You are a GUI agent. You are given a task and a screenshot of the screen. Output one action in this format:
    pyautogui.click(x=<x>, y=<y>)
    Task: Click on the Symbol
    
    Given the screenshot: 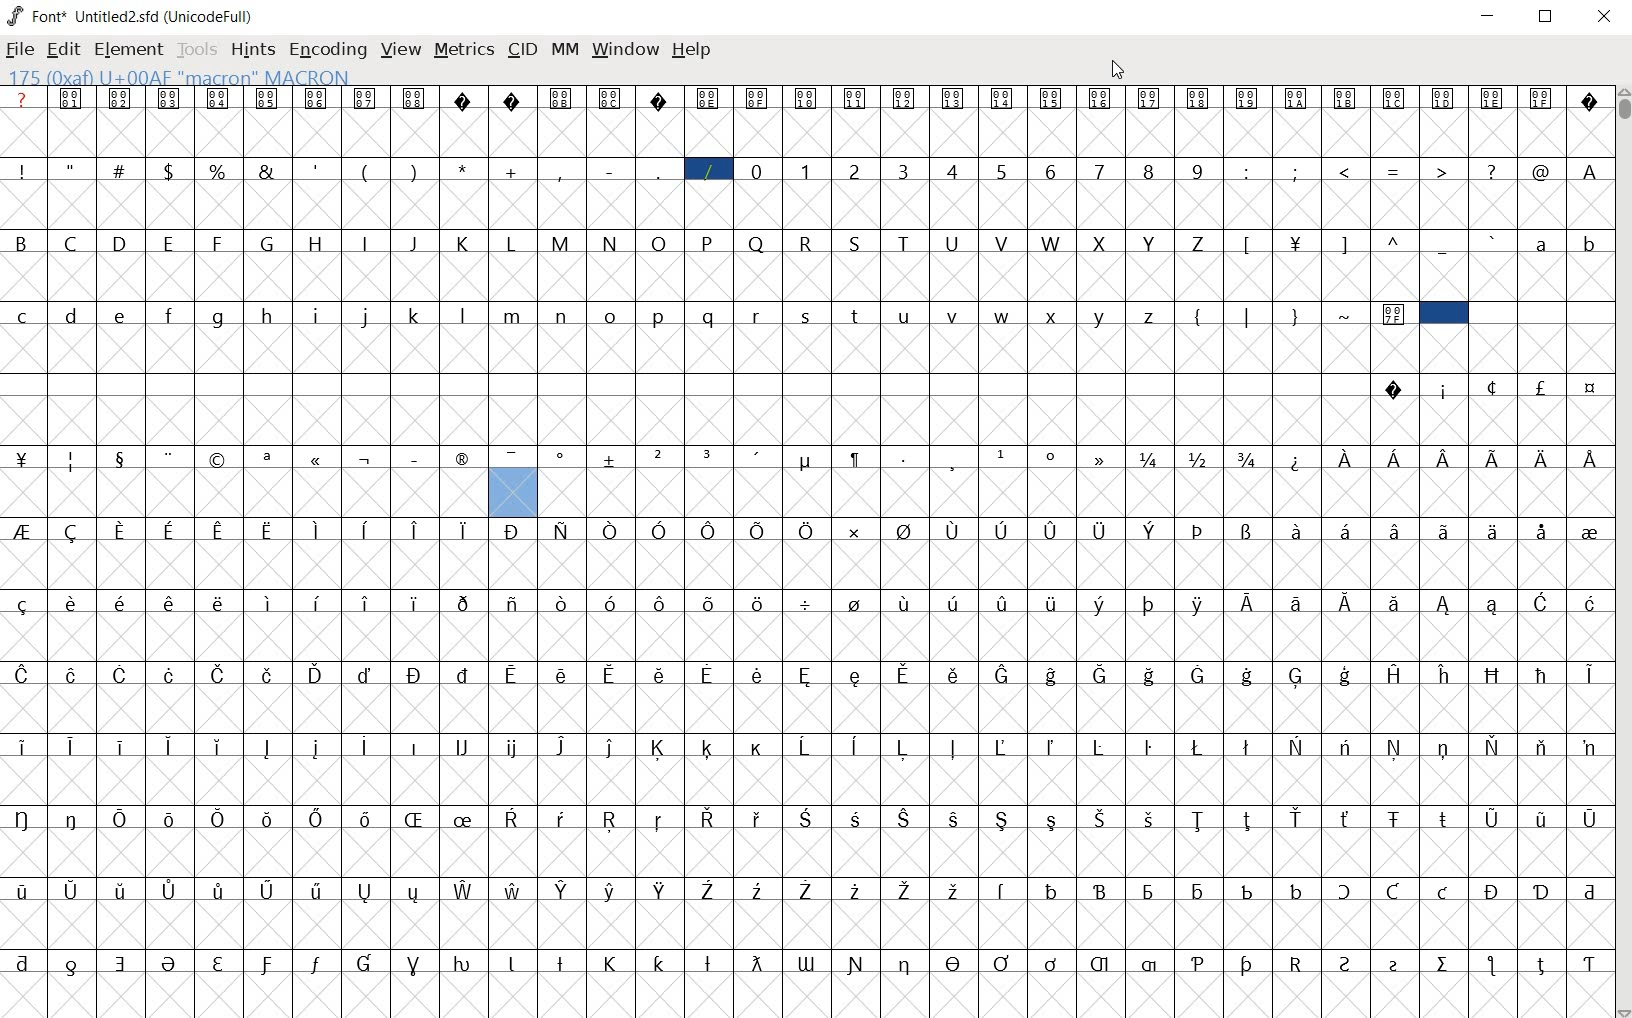 What is the action you would take?
    pyautogui.click(x=269, y=962)
    